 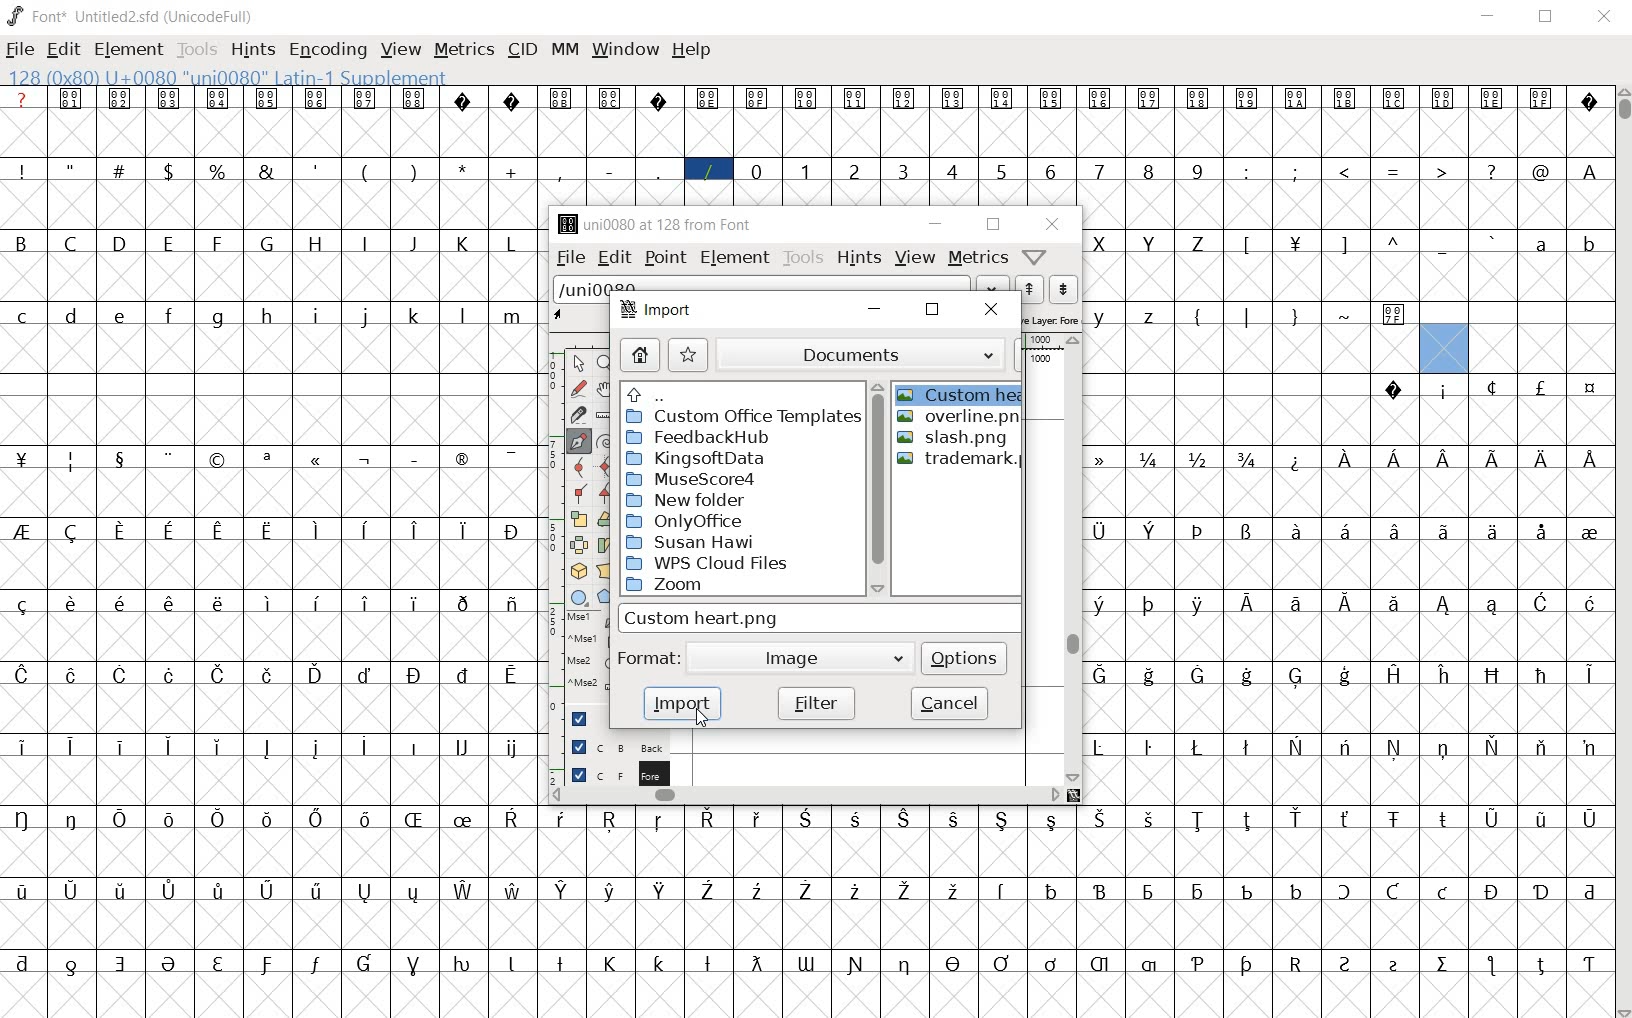 What do you see at coordinates (1590, 603) in the screenshot?
I see `glyph` at bounding box center [1590, 603].